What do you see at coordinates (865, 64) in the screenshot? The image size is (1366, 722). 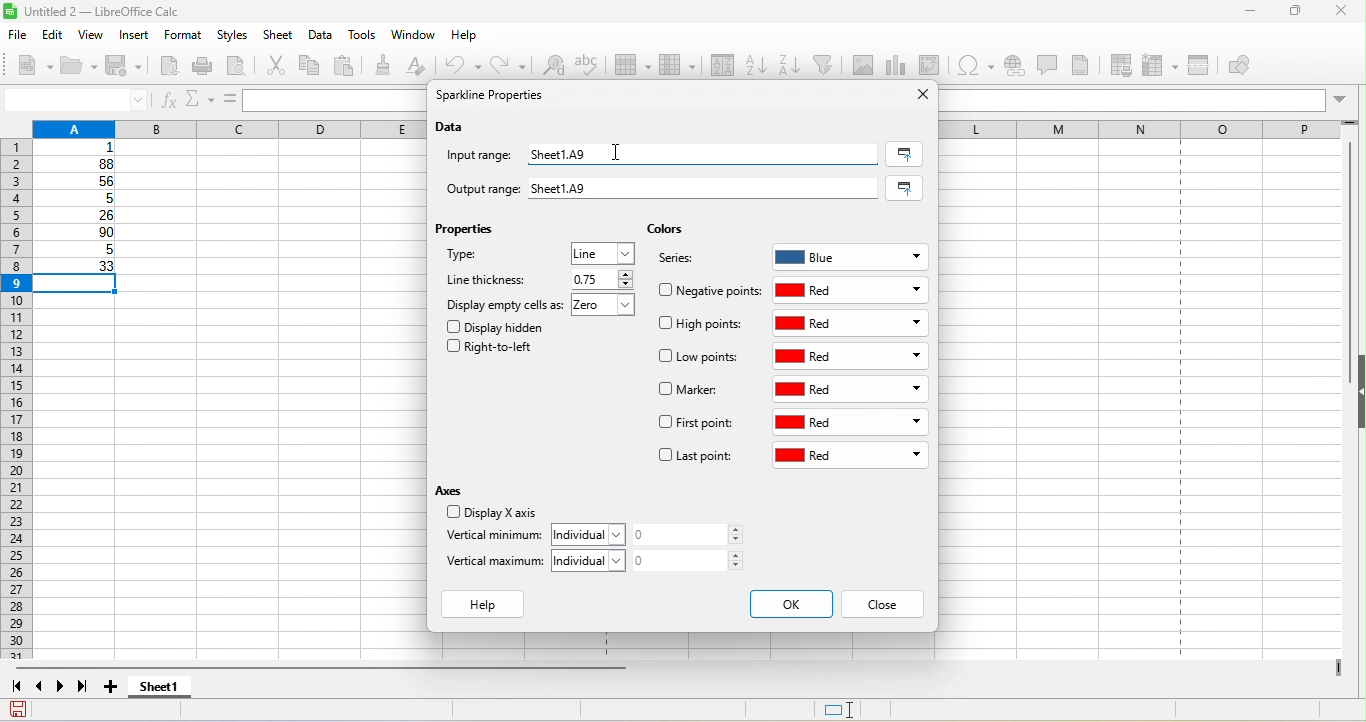 I see `image` at bounding box center [865, 64].